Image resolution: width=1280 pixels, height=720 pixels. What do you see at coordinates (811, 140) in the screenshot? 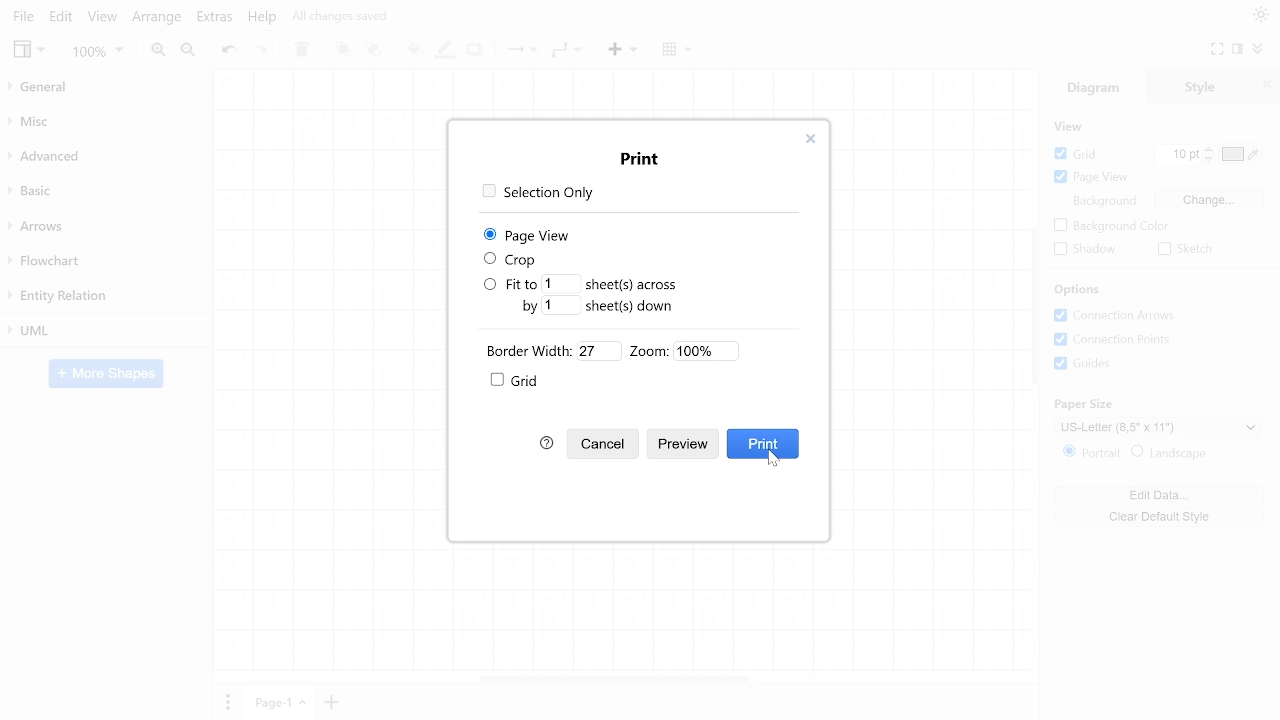
I see `Close` at bounding box center [811, 140].